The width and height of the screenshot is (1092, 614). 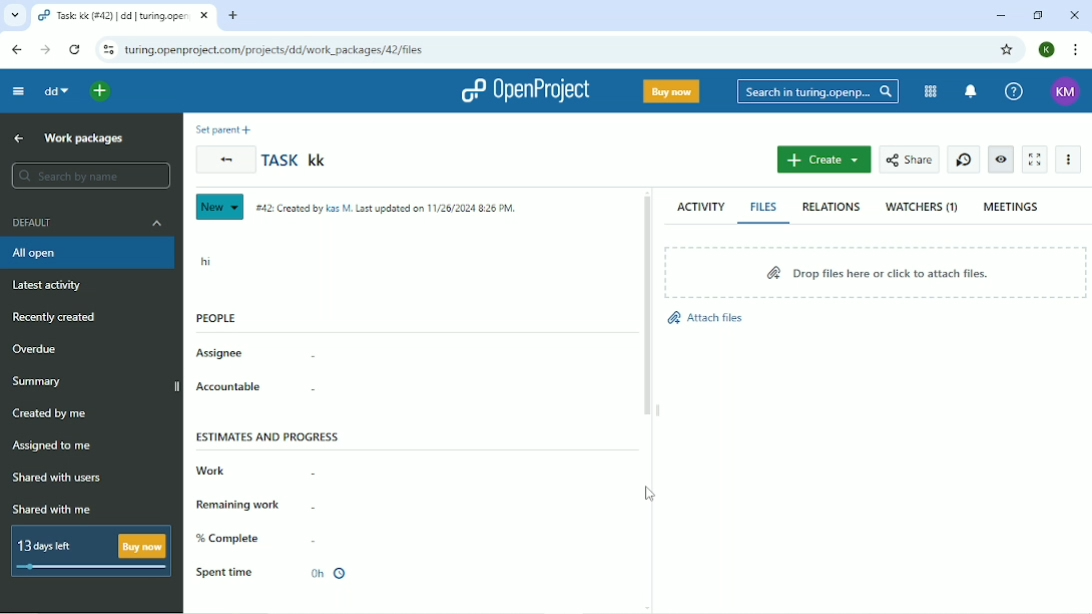 I want to click on Assignee, so click(x=218, y=353).